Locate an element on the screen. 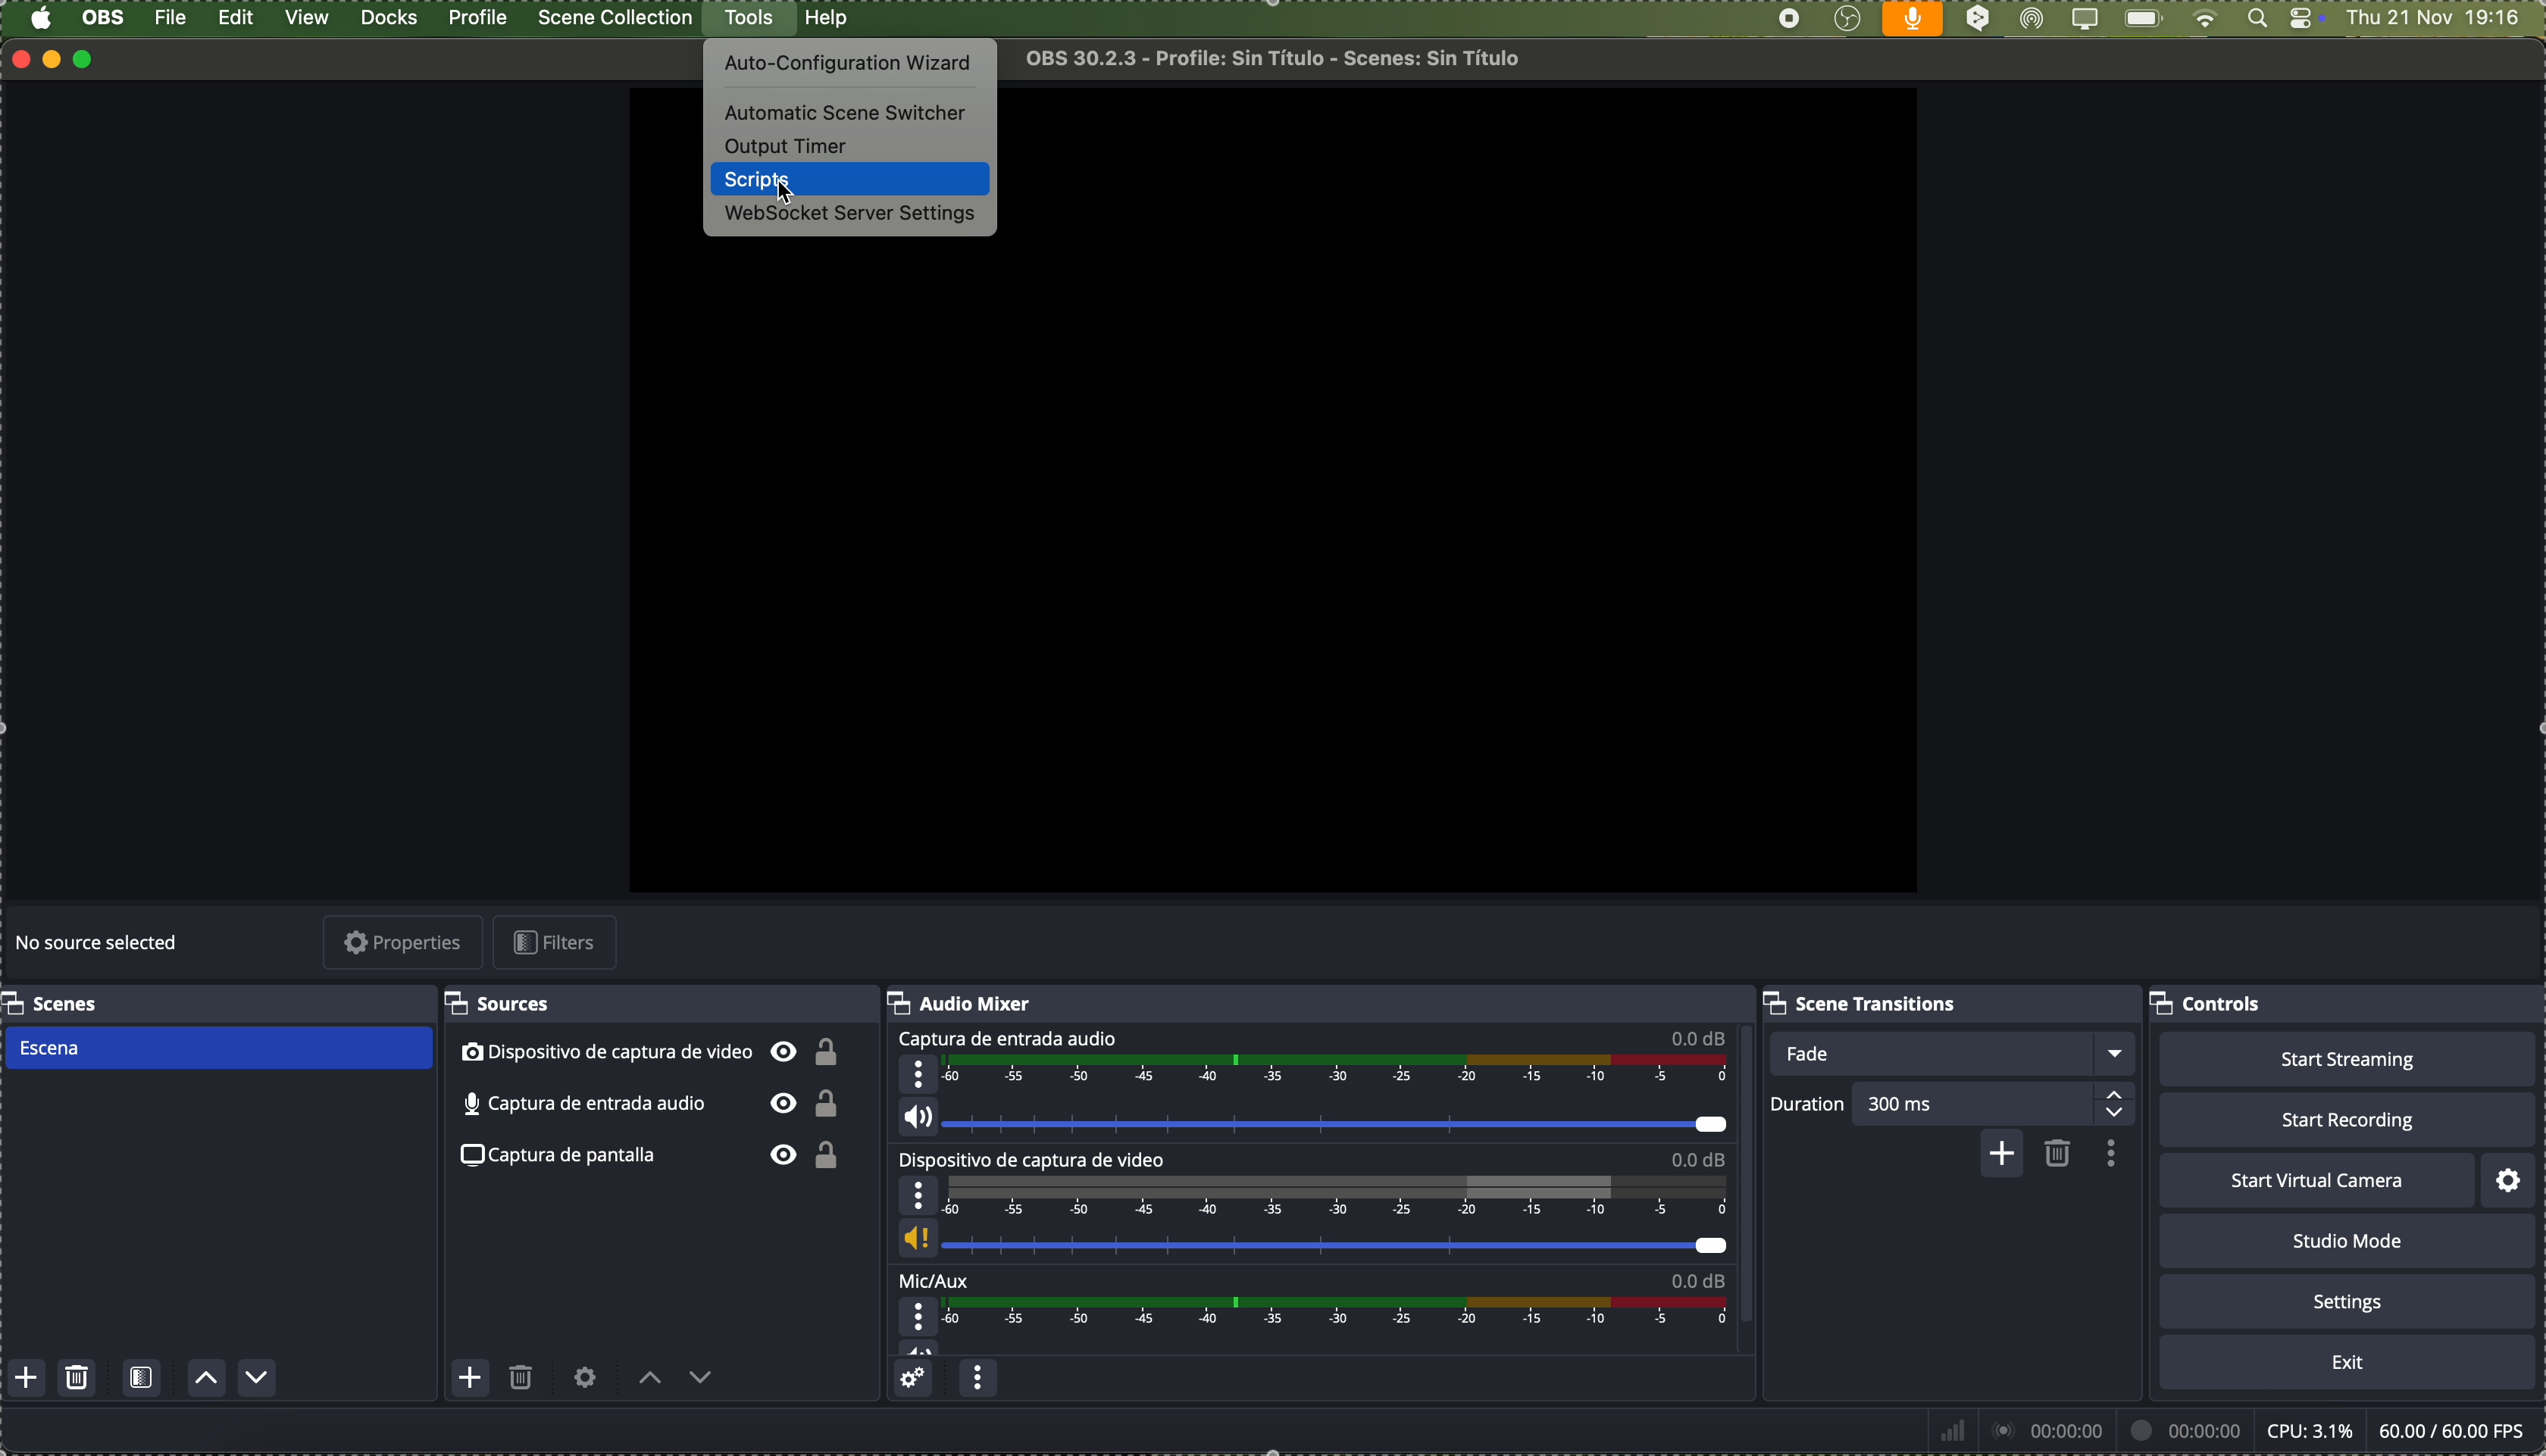  data is located at coordinates (2230, 1430).